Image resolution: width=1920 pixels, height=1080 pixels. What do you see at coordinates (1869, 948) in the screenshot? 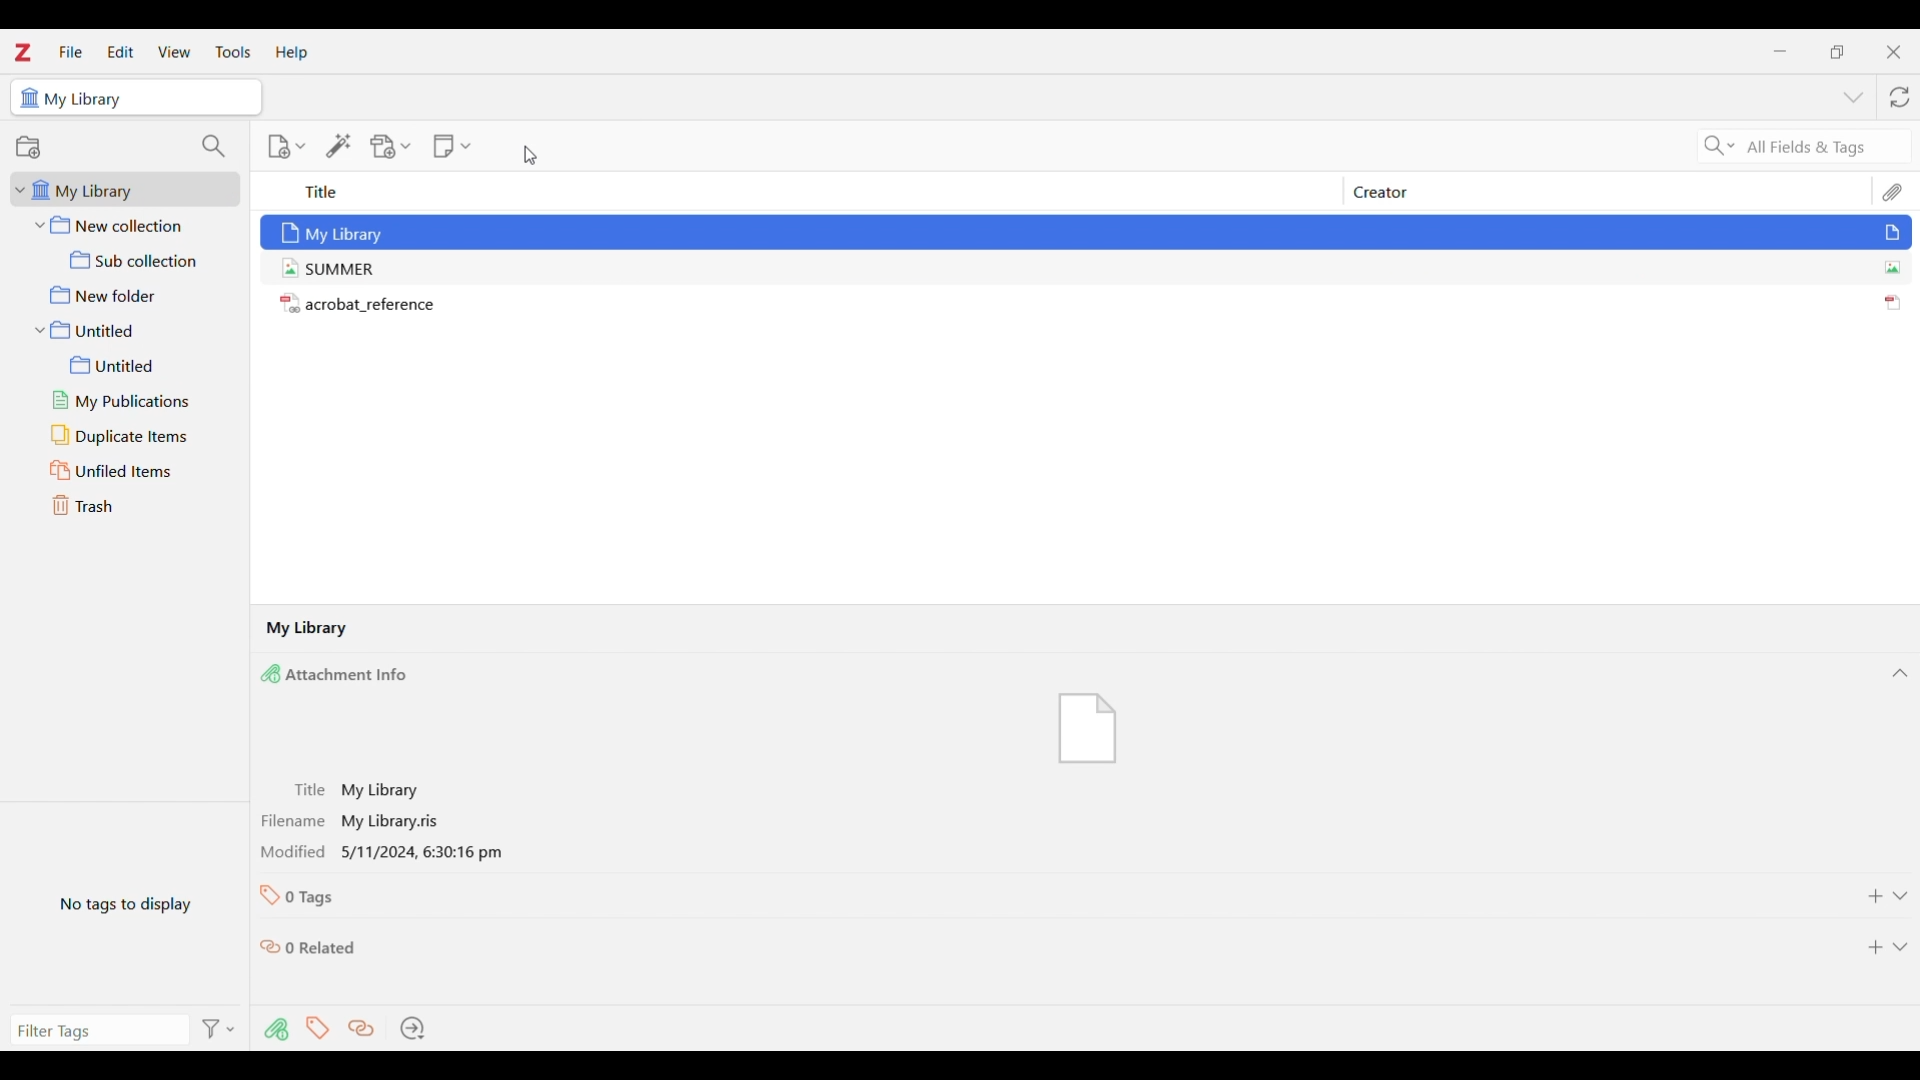
I see `Add` at bounding box center [1869, 948].